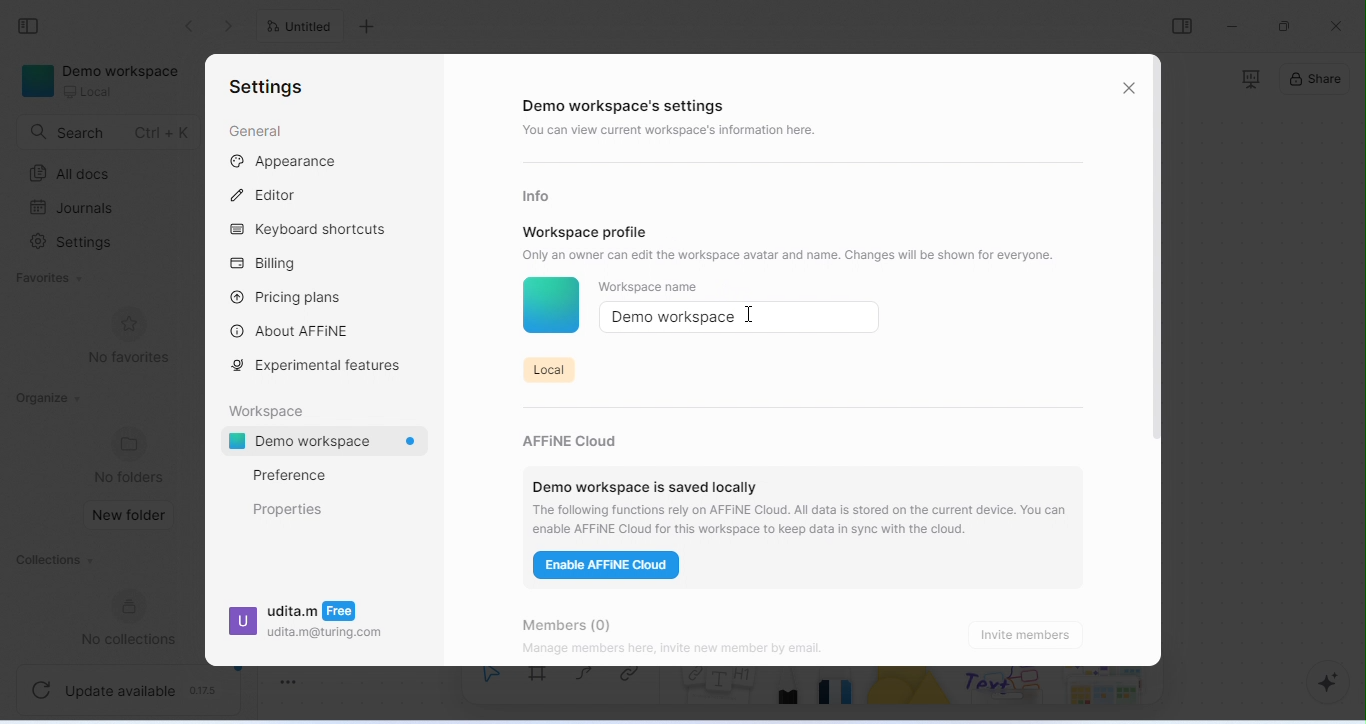 The width and height of the screenshot is (1366, 724). What do you see at coordinates (268, 193) in the screenshot?
I see `editor` at bounding box center [268, 193].